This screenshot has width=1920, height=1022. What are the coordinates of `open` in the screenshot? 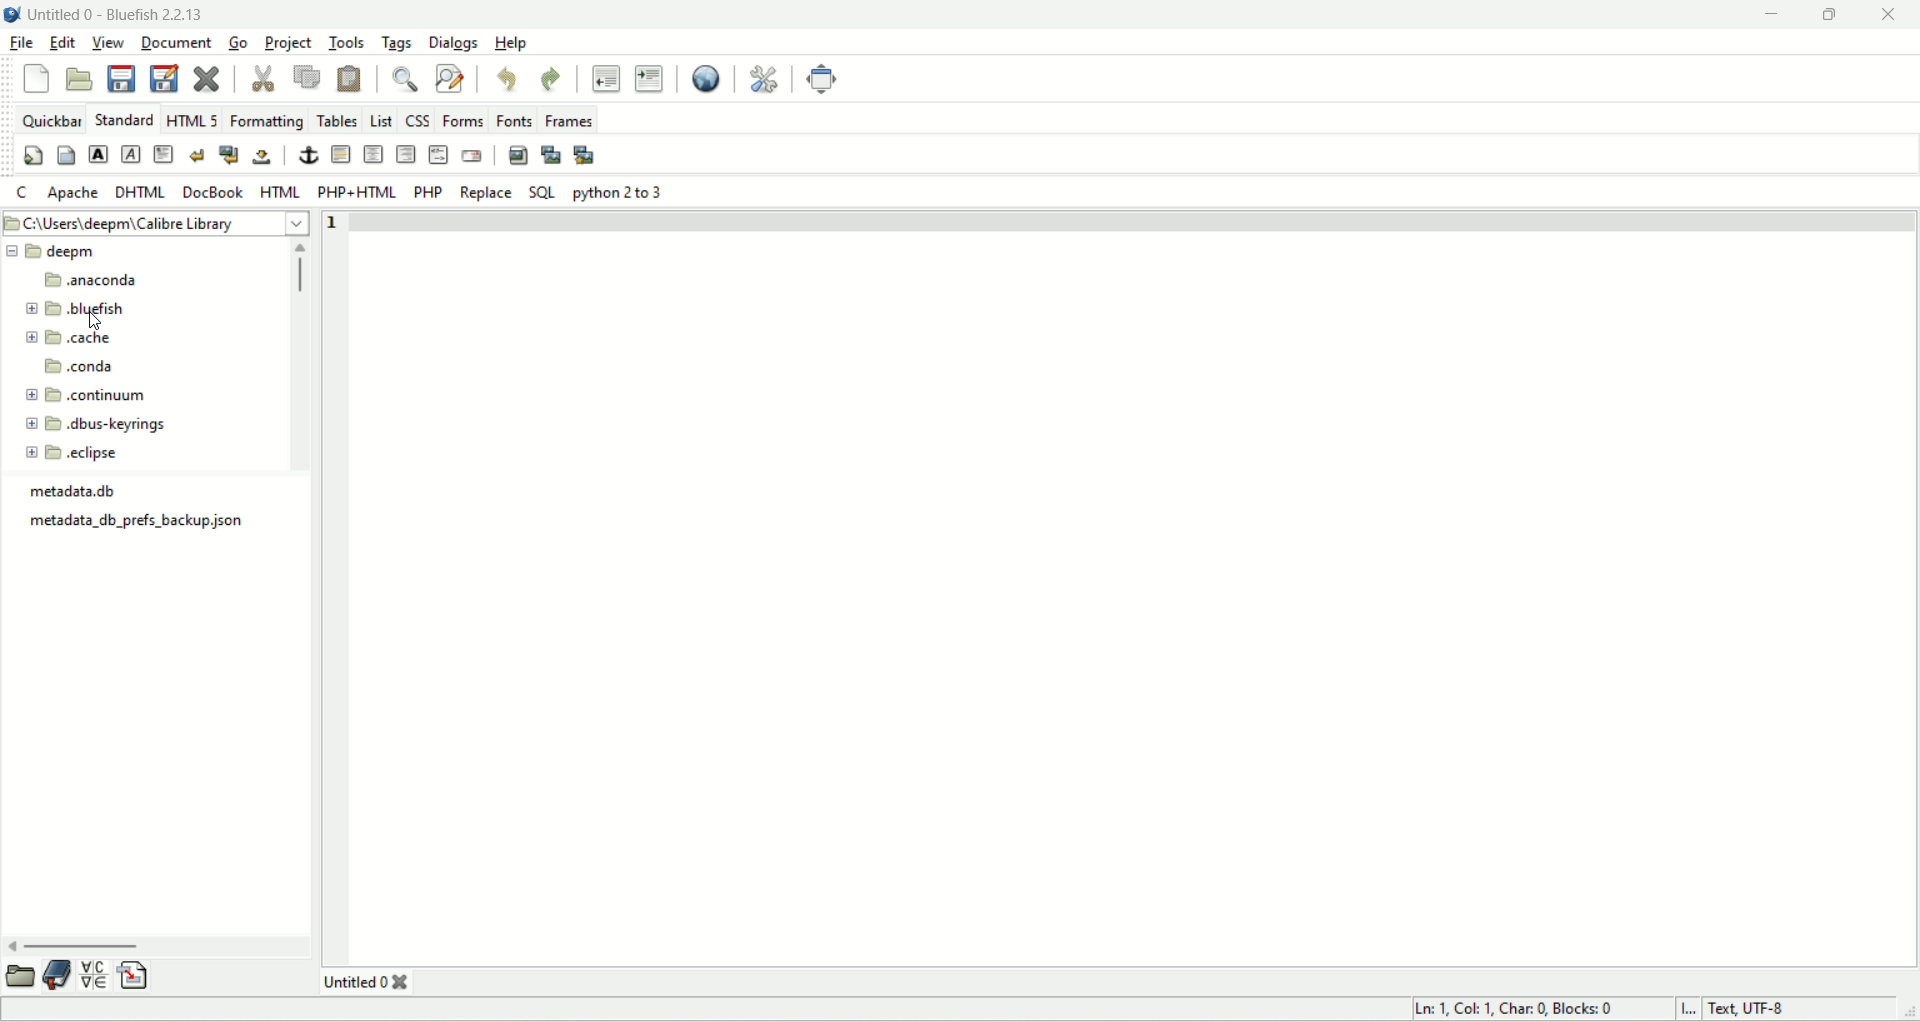 It's located at (23, 974).